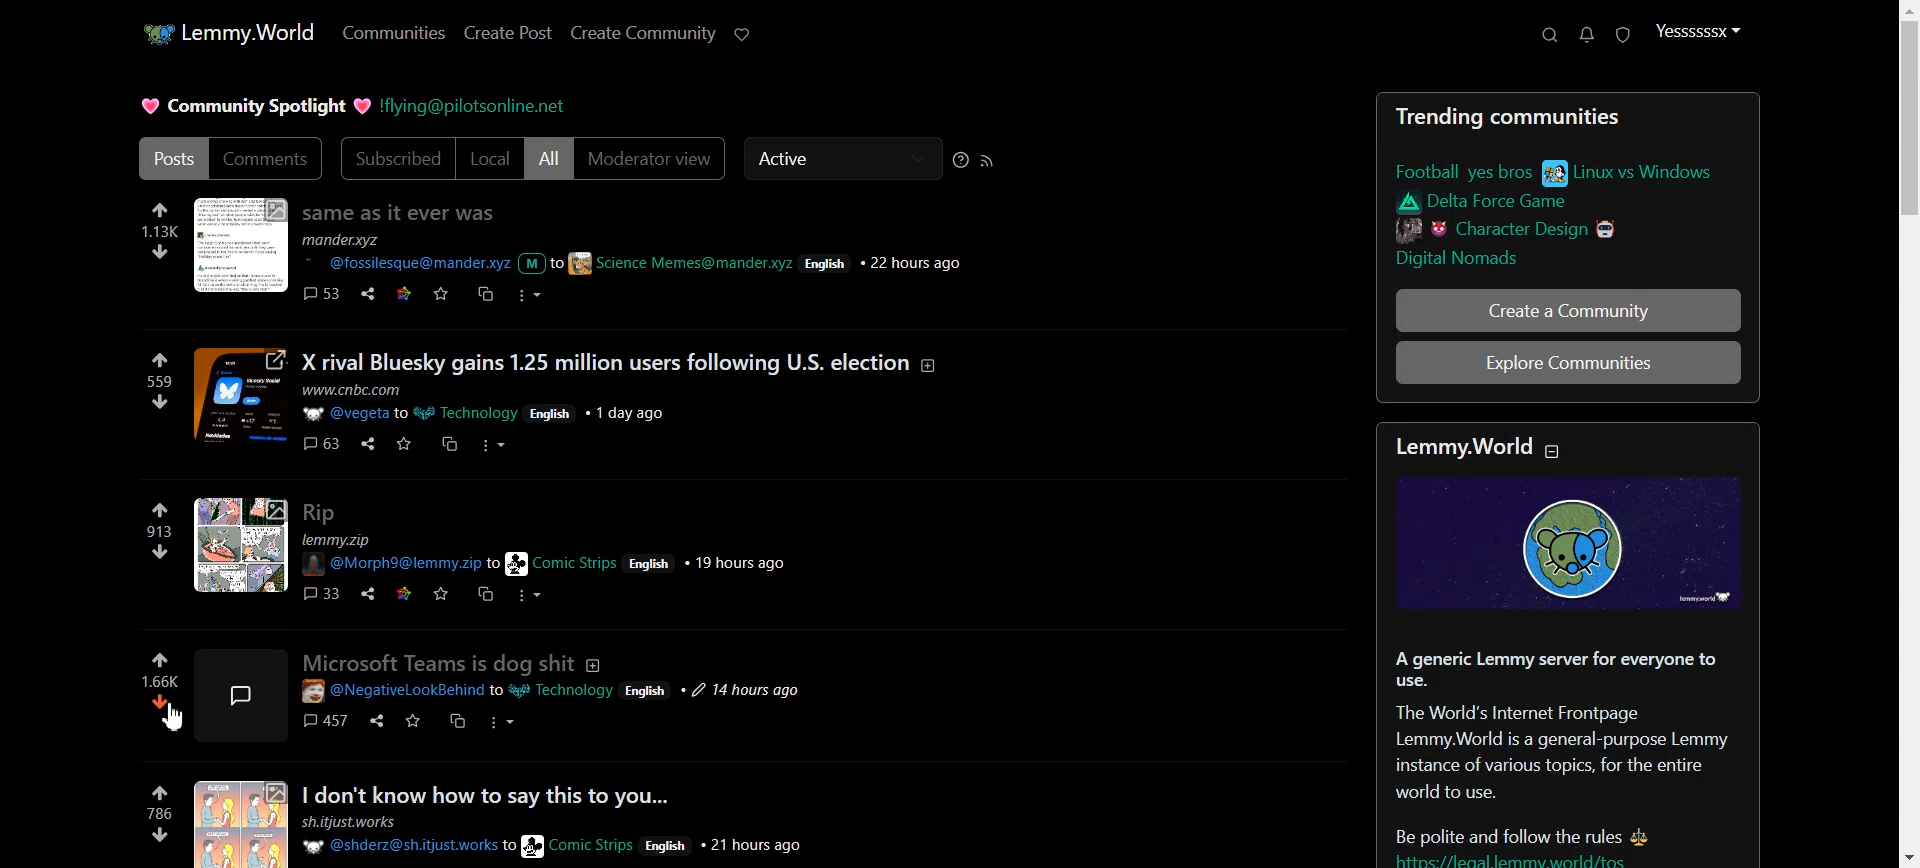 The image size is (1920, 868). Describe the element at coordinates (441, 595) in the screenshot. I see `save` at that location.